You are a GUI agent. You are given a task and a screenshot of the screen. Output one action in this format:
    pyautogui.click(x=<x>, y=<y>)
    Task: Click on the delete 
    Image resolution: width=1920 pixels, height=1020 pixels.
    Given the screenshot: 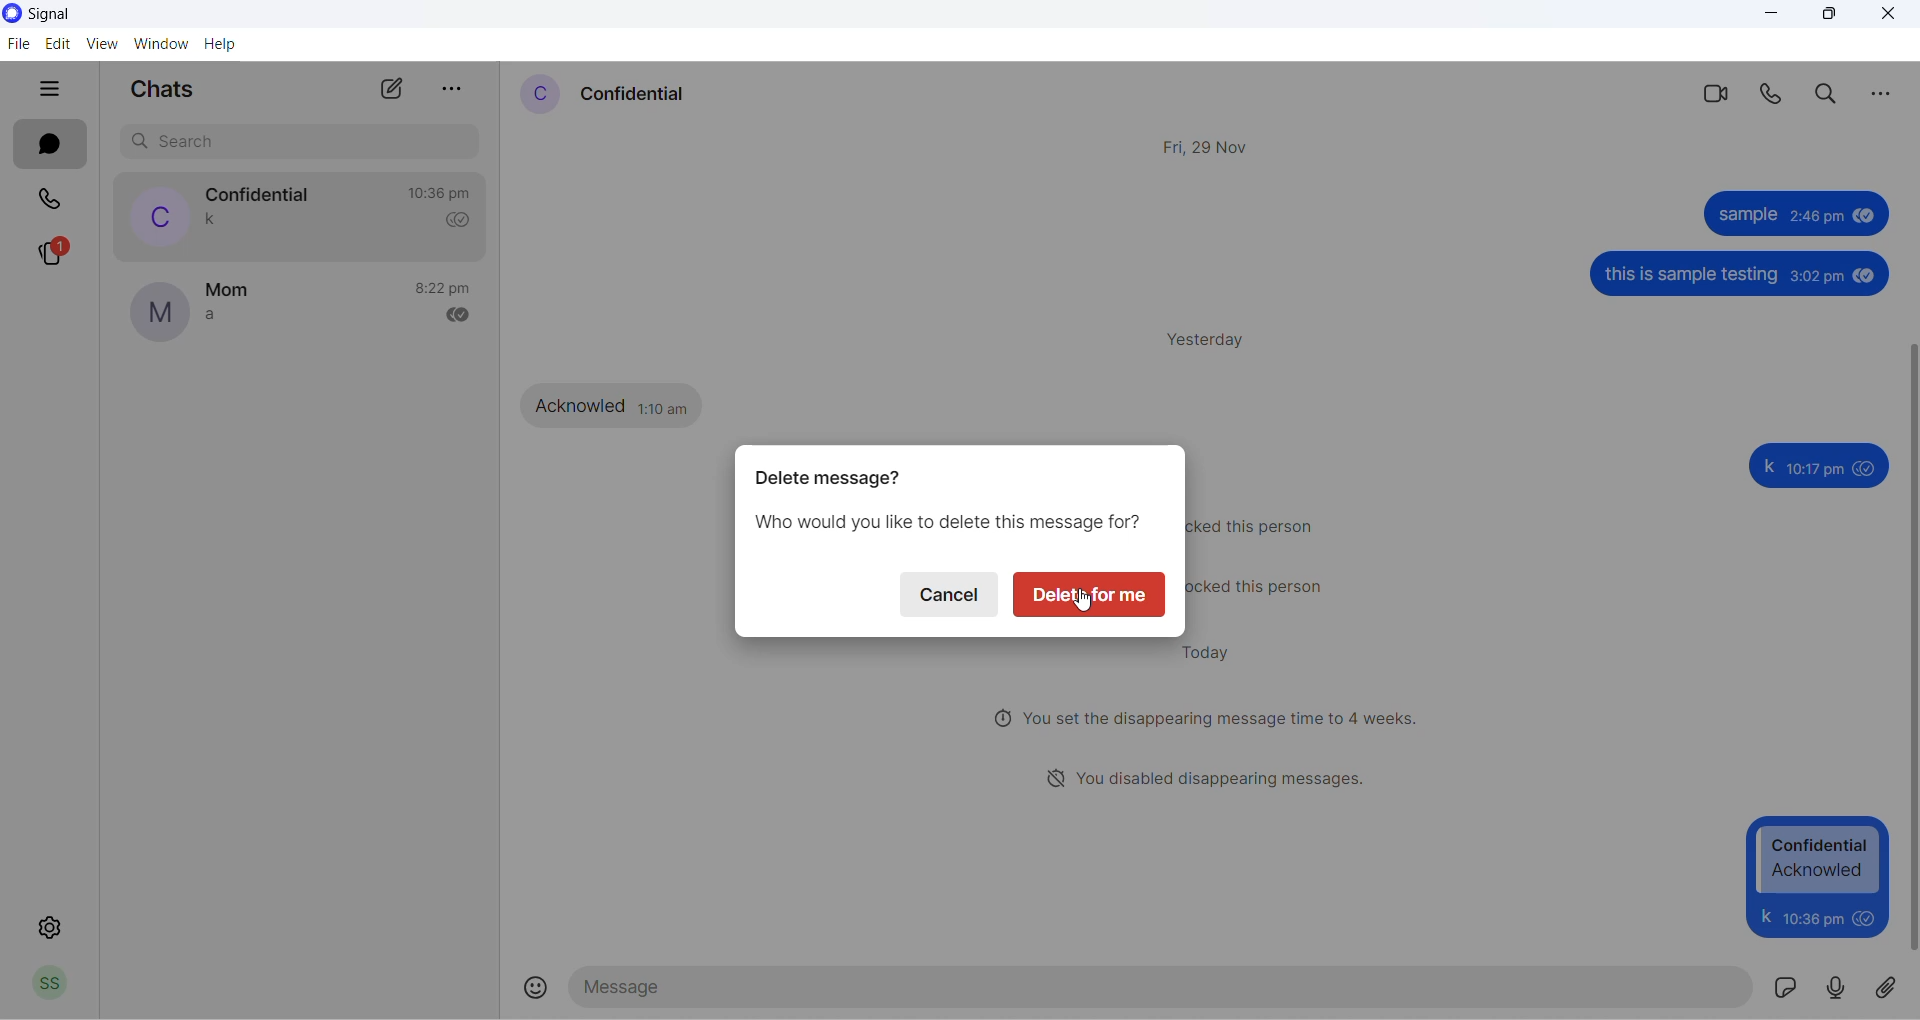 What is the action you would take?
    pyautogui.click(x=1089, y=596)
    